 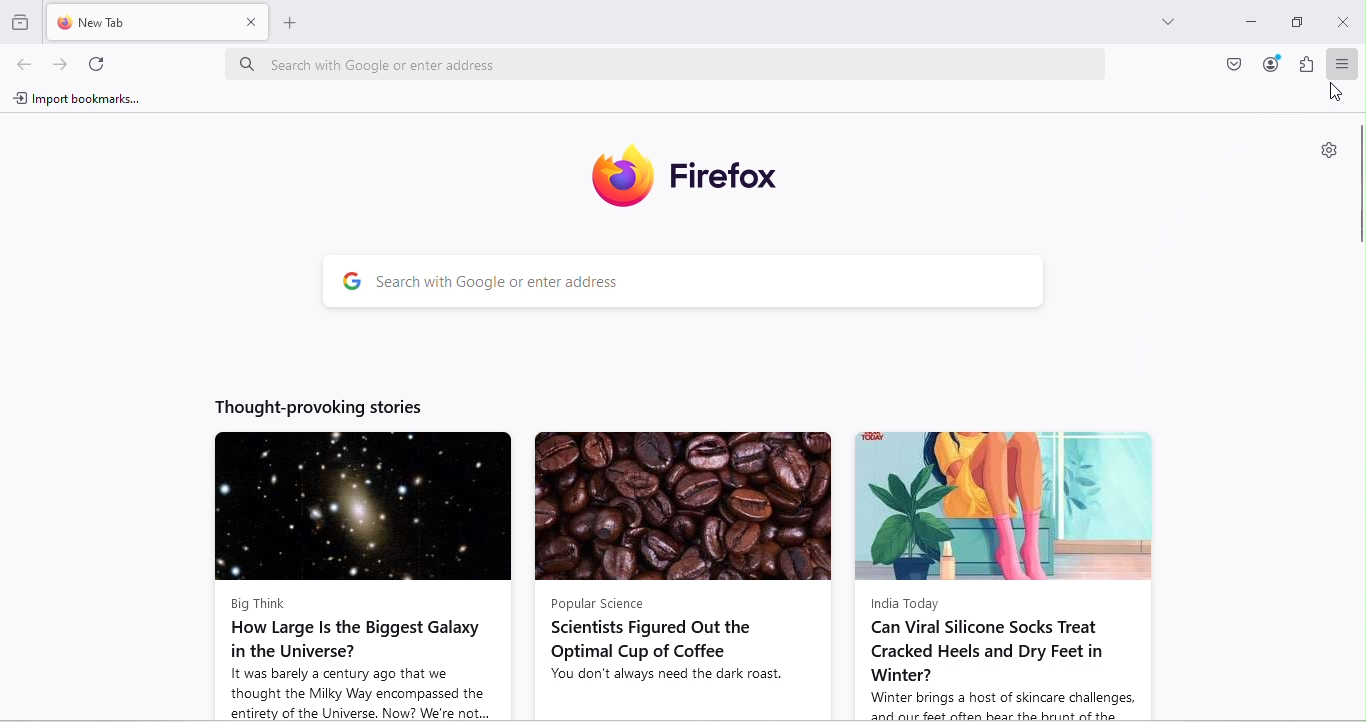 What do you see at coordinates (357, 506) in the screenshot?
I see `Image` at bounding box center [357, 506].